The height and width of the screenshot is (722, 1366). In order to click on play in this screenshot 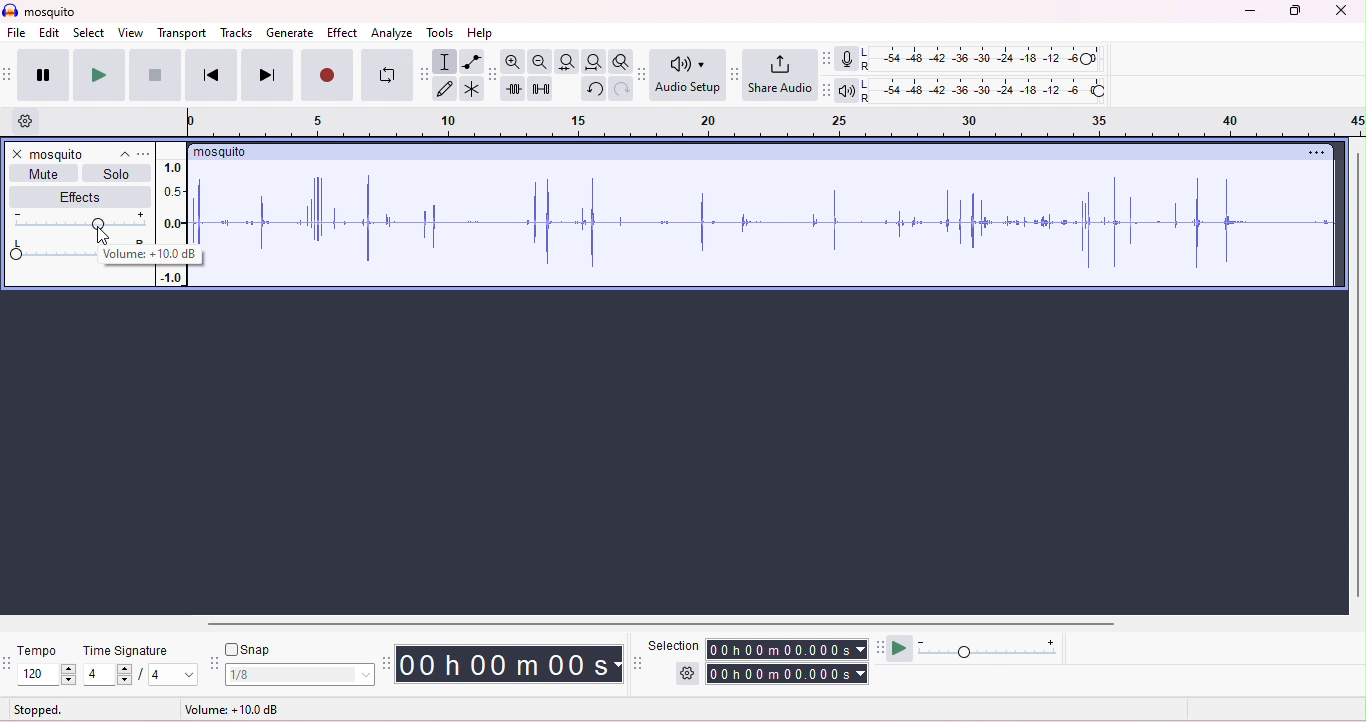, I will do `click(98, 75)`.